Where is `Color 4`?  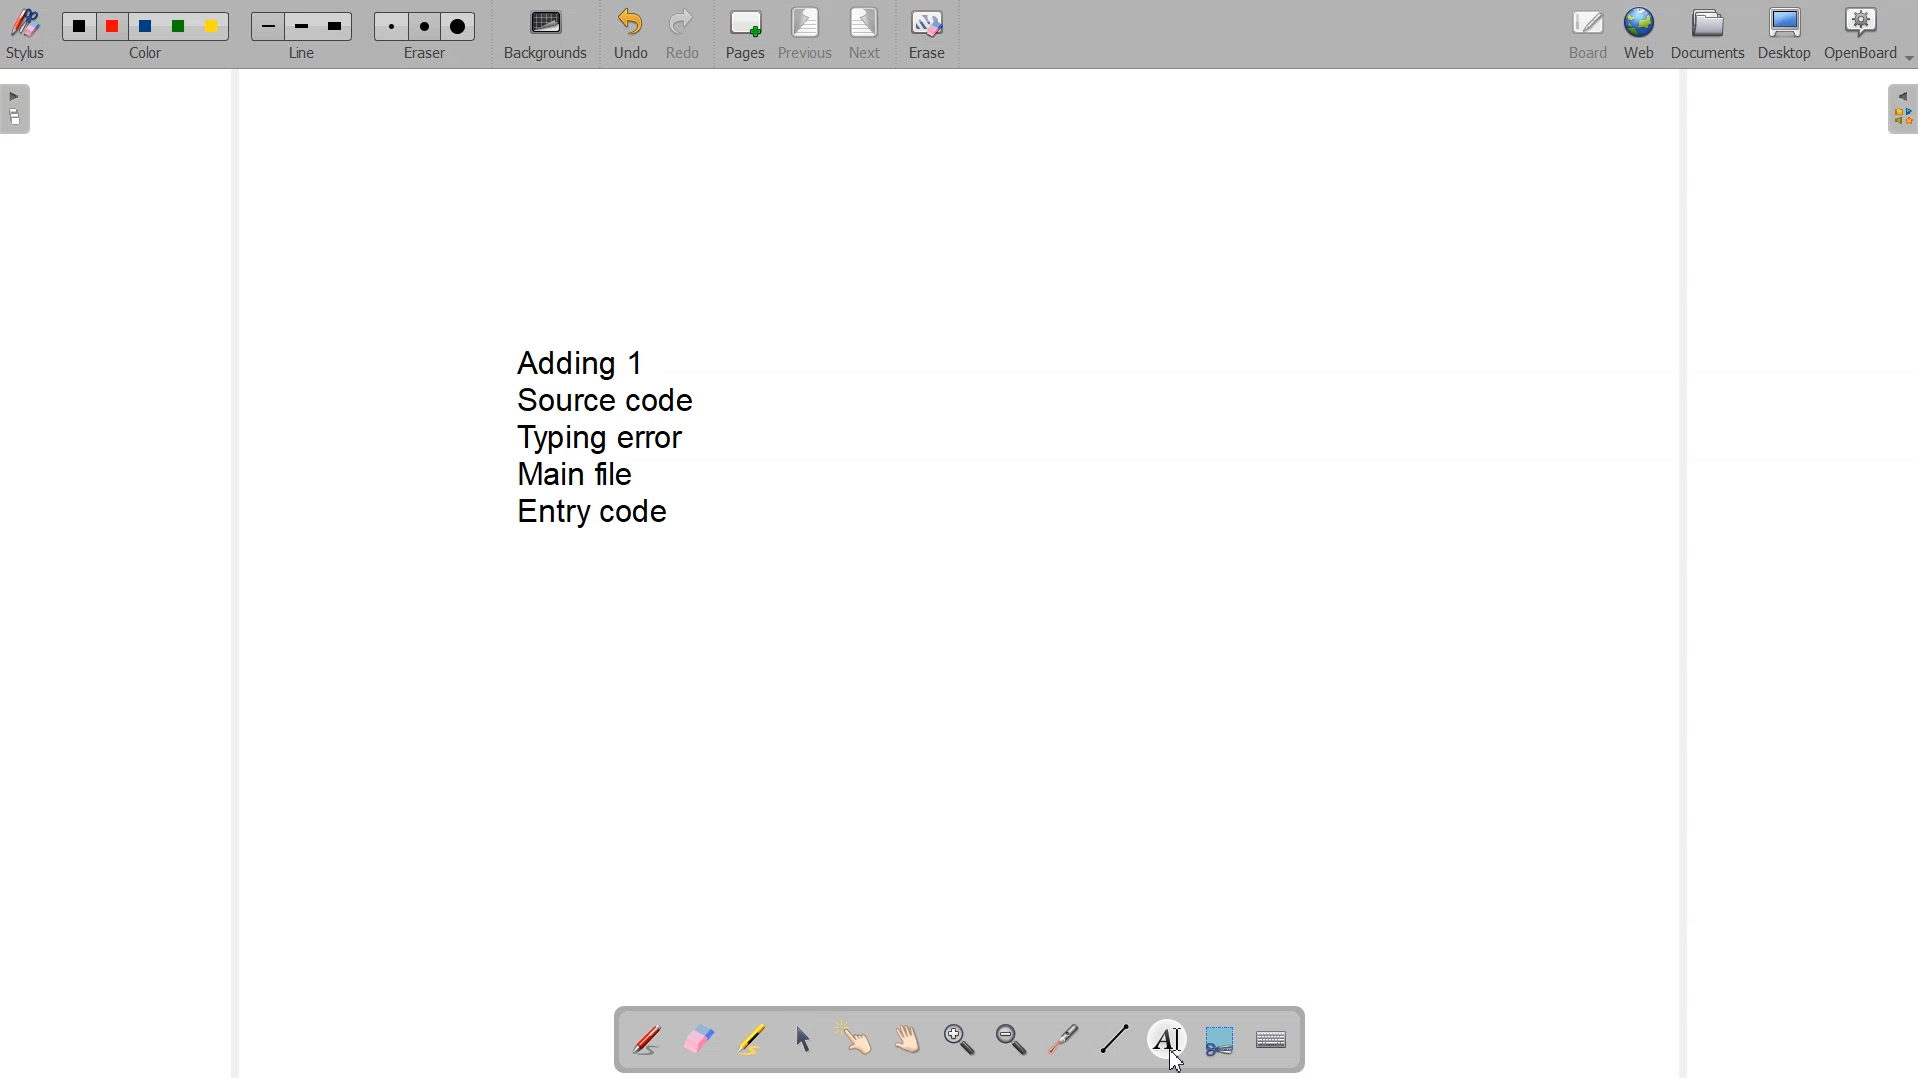 Color 4 is located at coordinates (181, 26).